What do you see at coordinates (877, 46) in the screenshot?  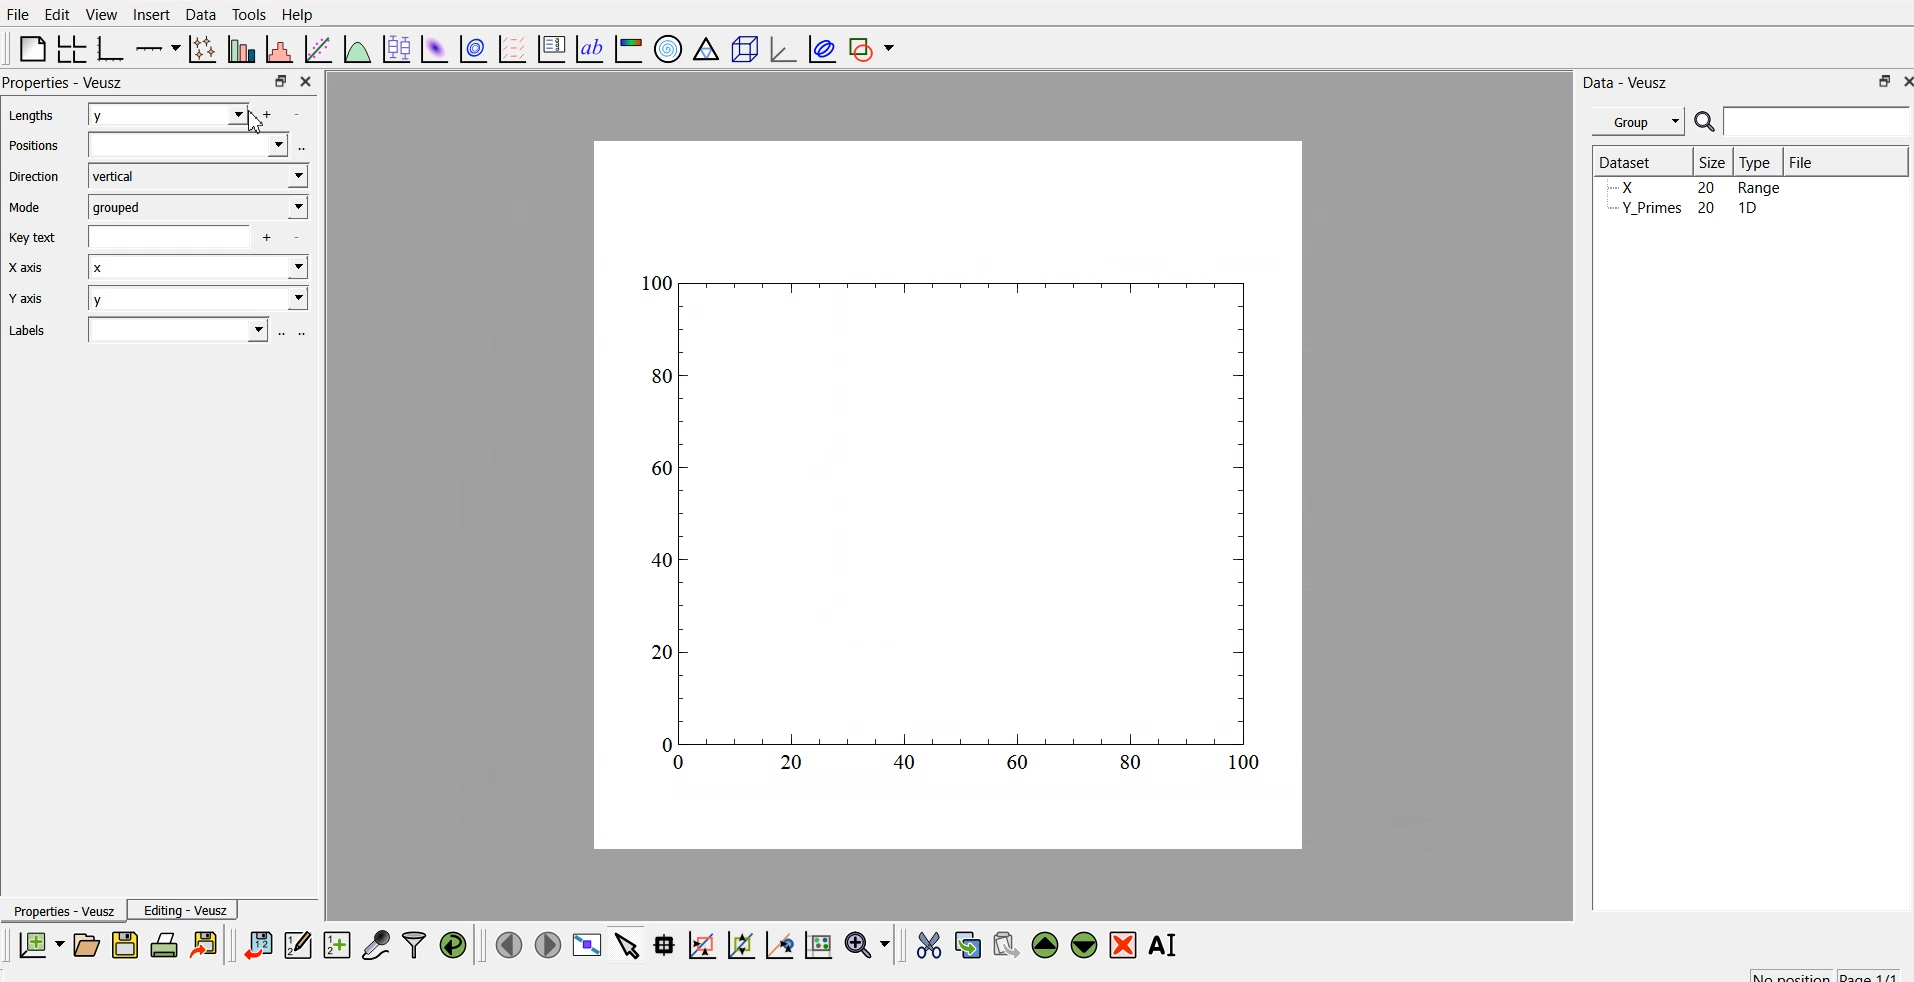 I see `add shape to plot` at bounding box center [877, 46].